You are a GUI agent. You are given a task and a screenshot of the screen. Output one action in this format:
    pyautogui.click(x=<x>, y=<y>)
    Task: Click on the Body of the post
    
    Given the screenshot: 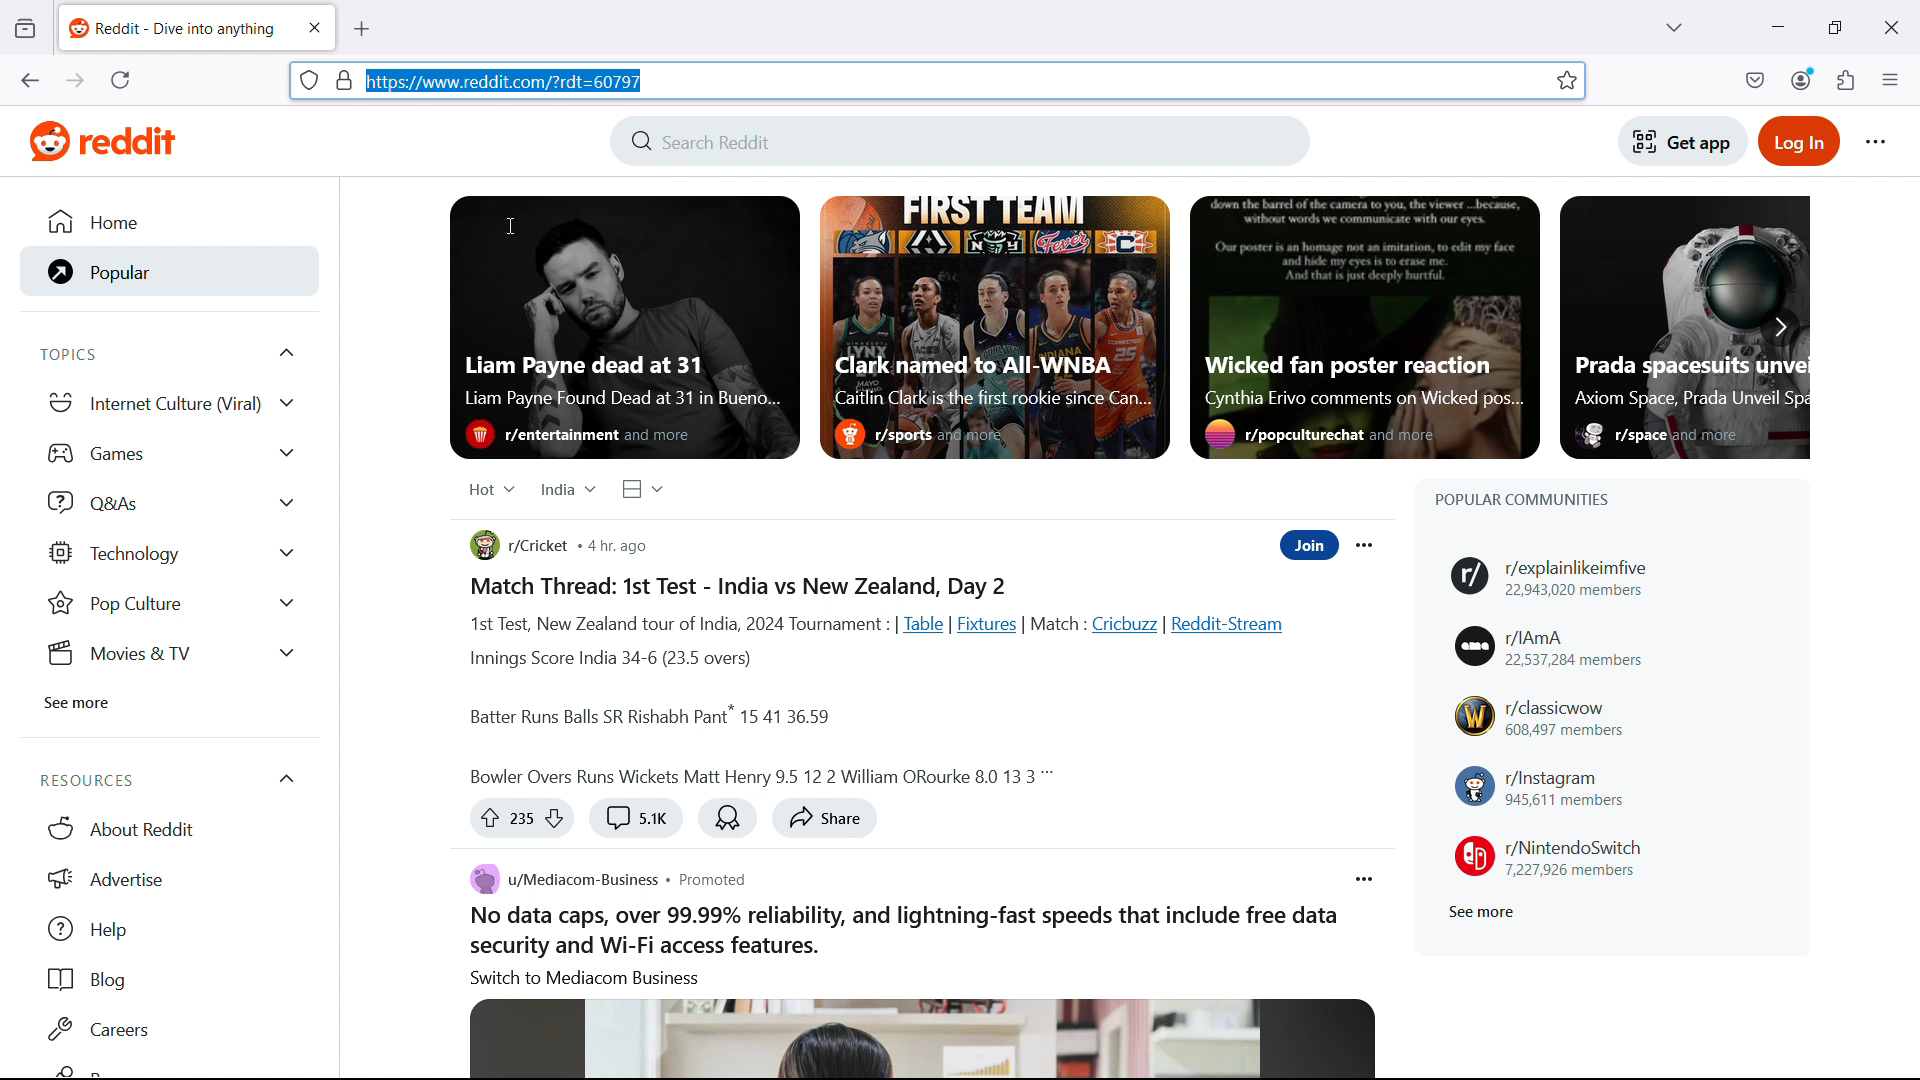 What is the action you would take?
    pyautogui.click(x=900, y=946)
    